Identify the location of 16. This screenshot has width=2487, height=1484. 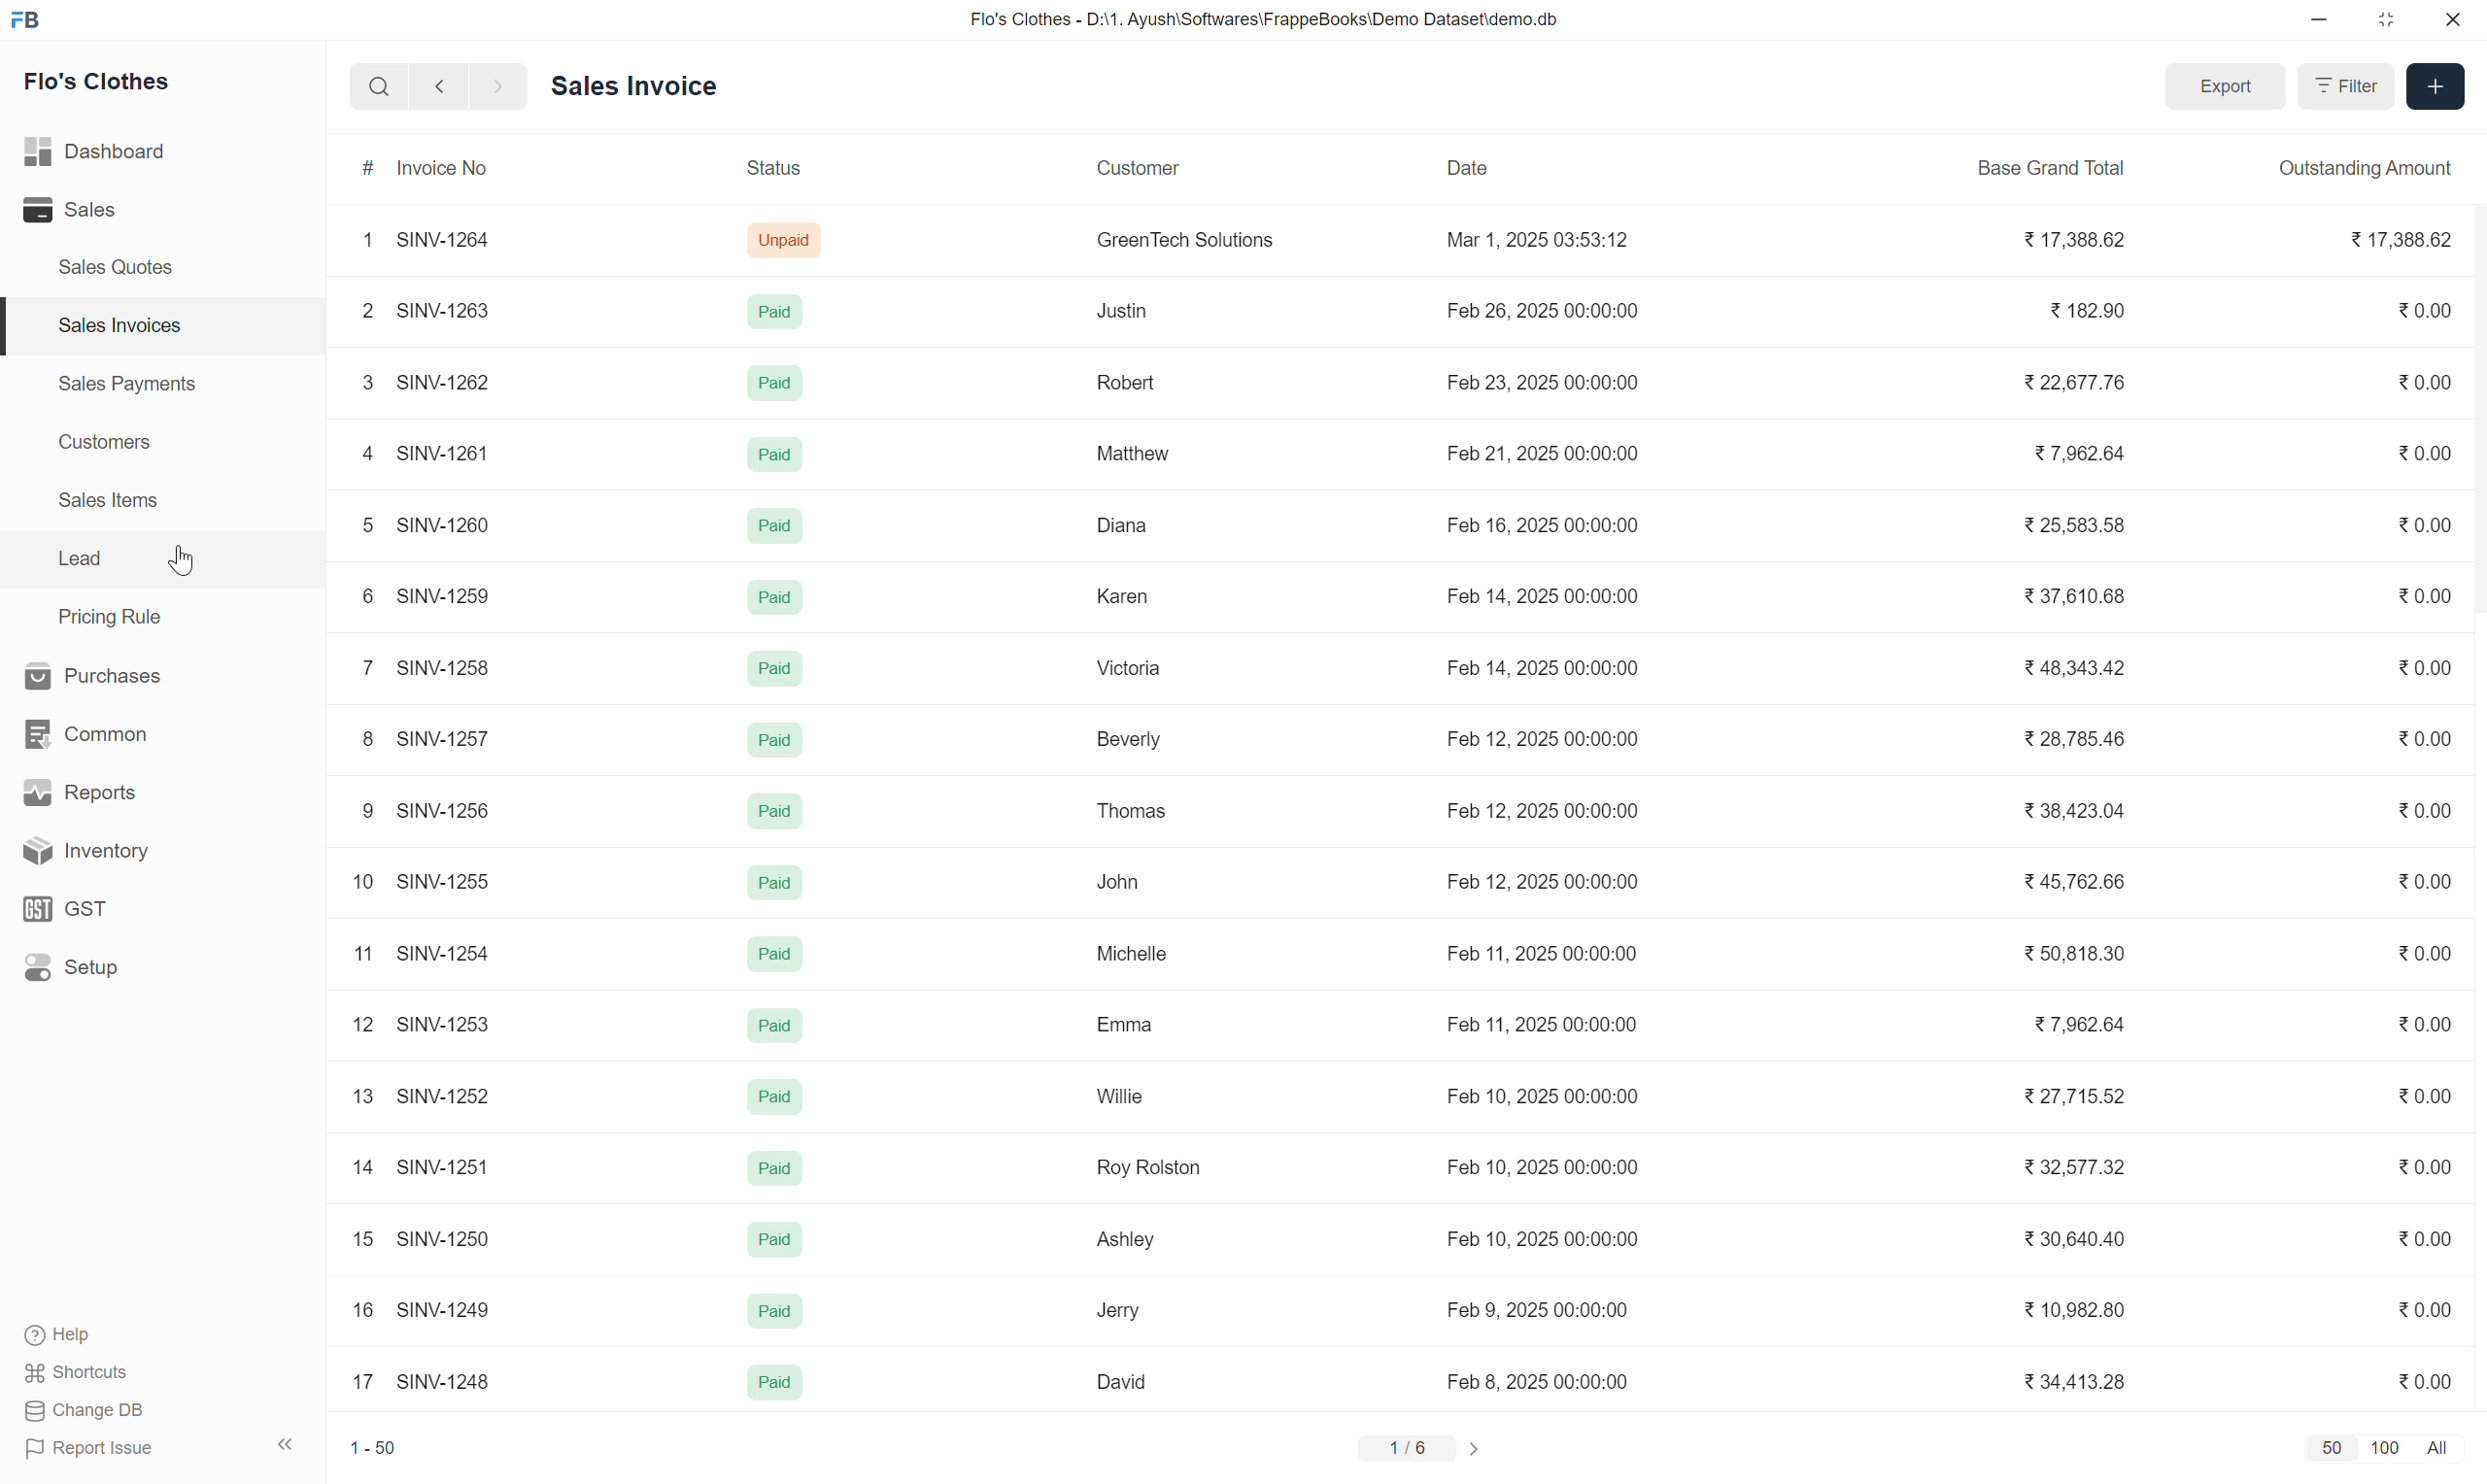
(353, 1308).